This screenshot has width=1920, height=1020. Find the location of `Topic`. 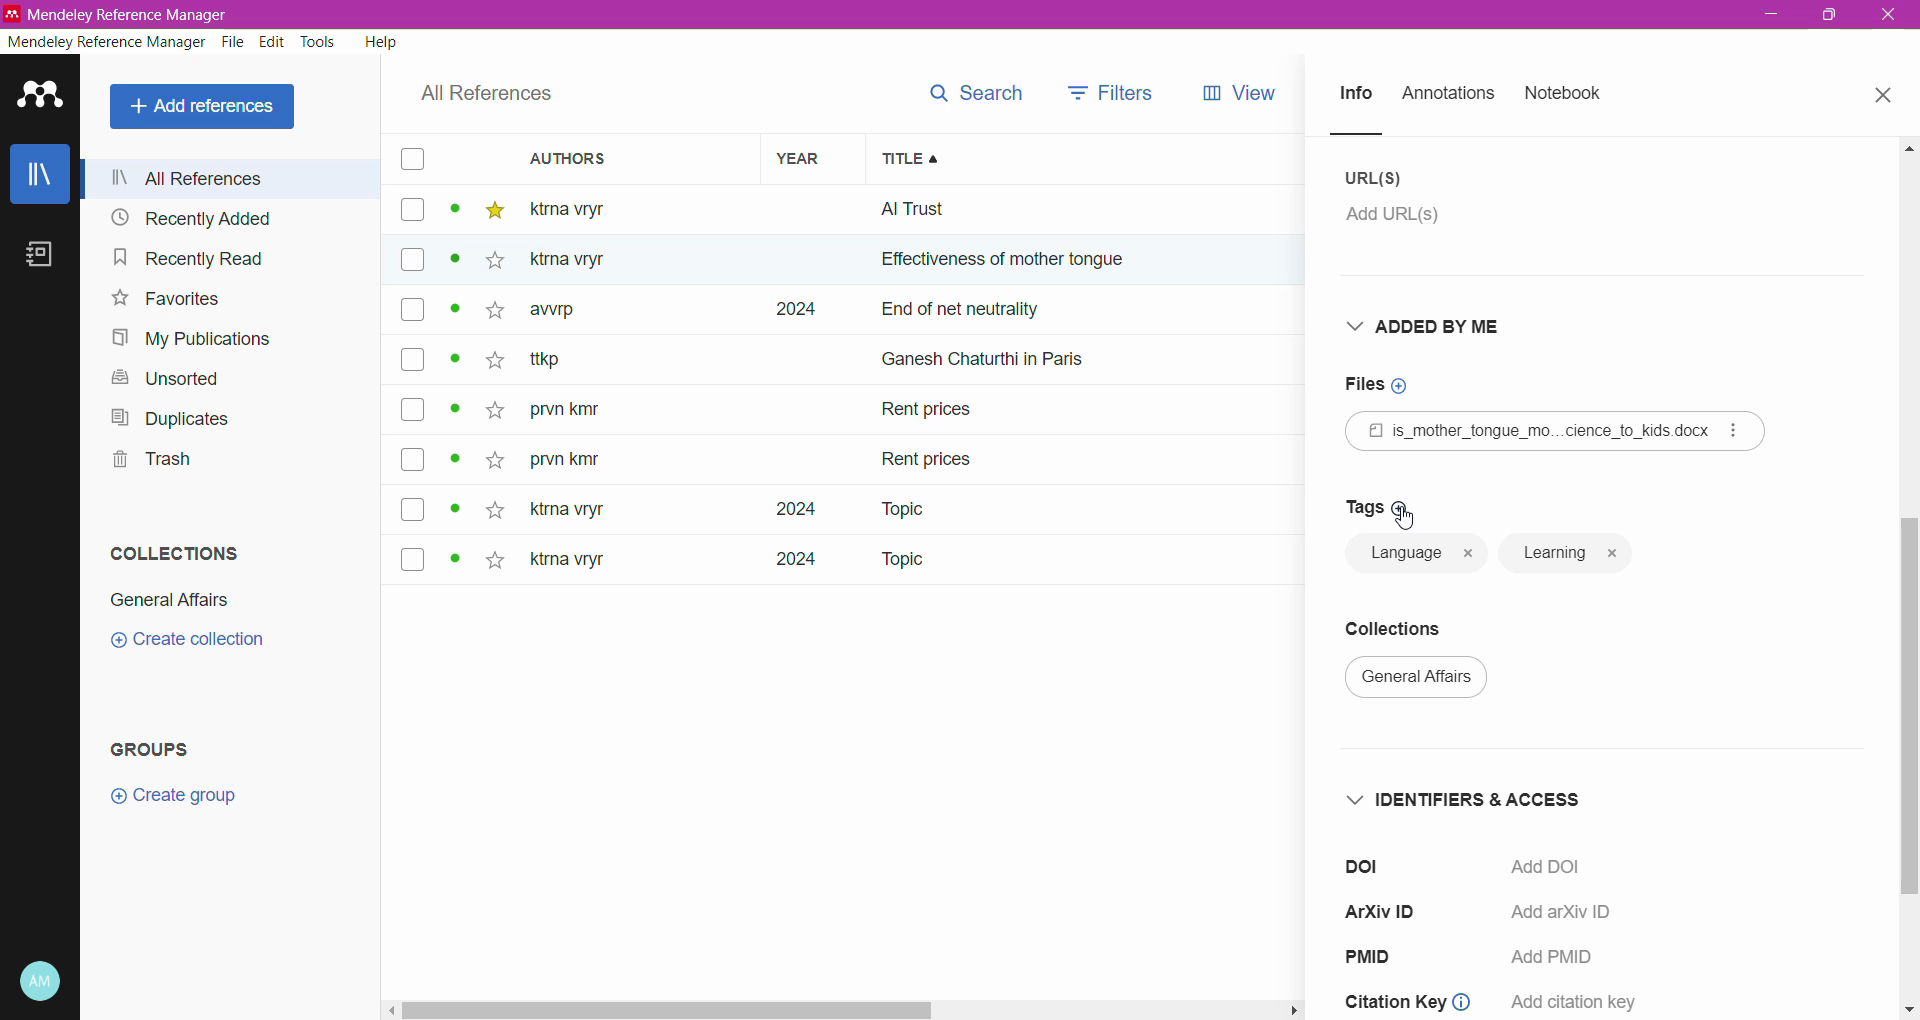

Topic is located at coordinates (889, 509).